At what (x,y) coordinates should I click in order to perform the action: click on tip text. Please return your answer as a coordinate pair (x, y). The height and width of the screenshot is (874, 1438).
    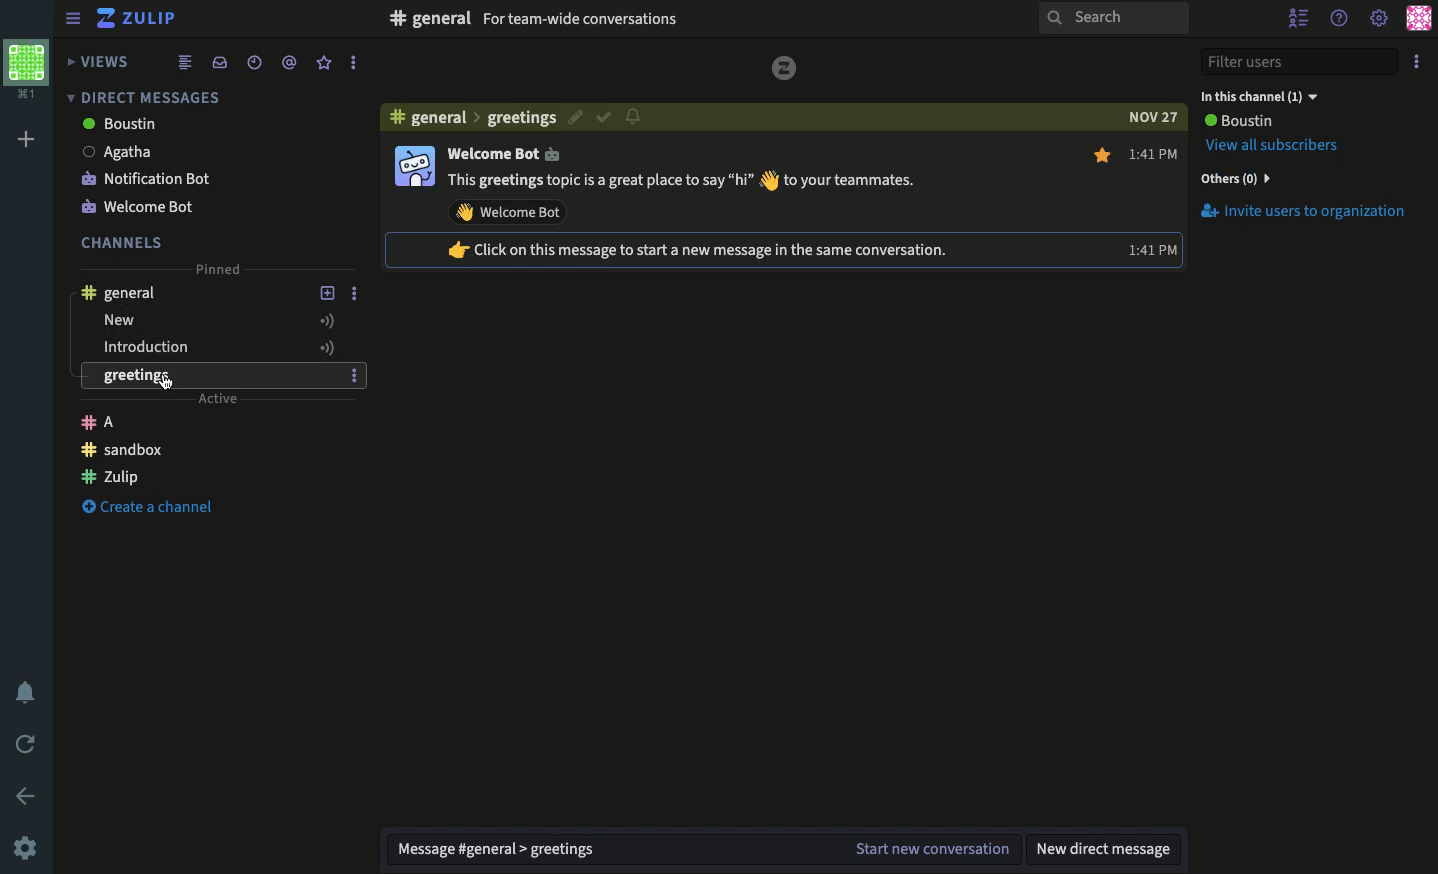
    Looking at the image, I should click on (695, 248).